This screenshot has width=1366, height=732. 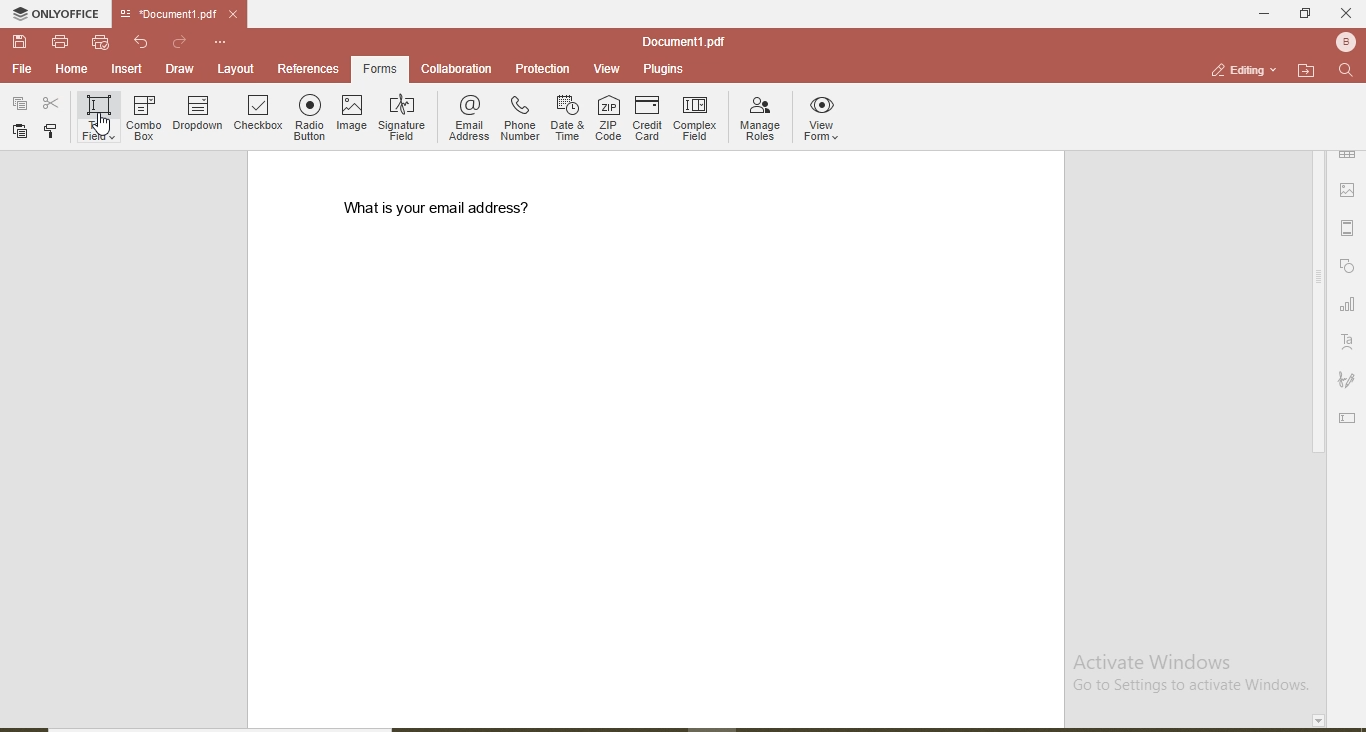 What do you see at coordinates (403, 118) in the screenshot?
I see `signature field` at bounding box center [403, 118].